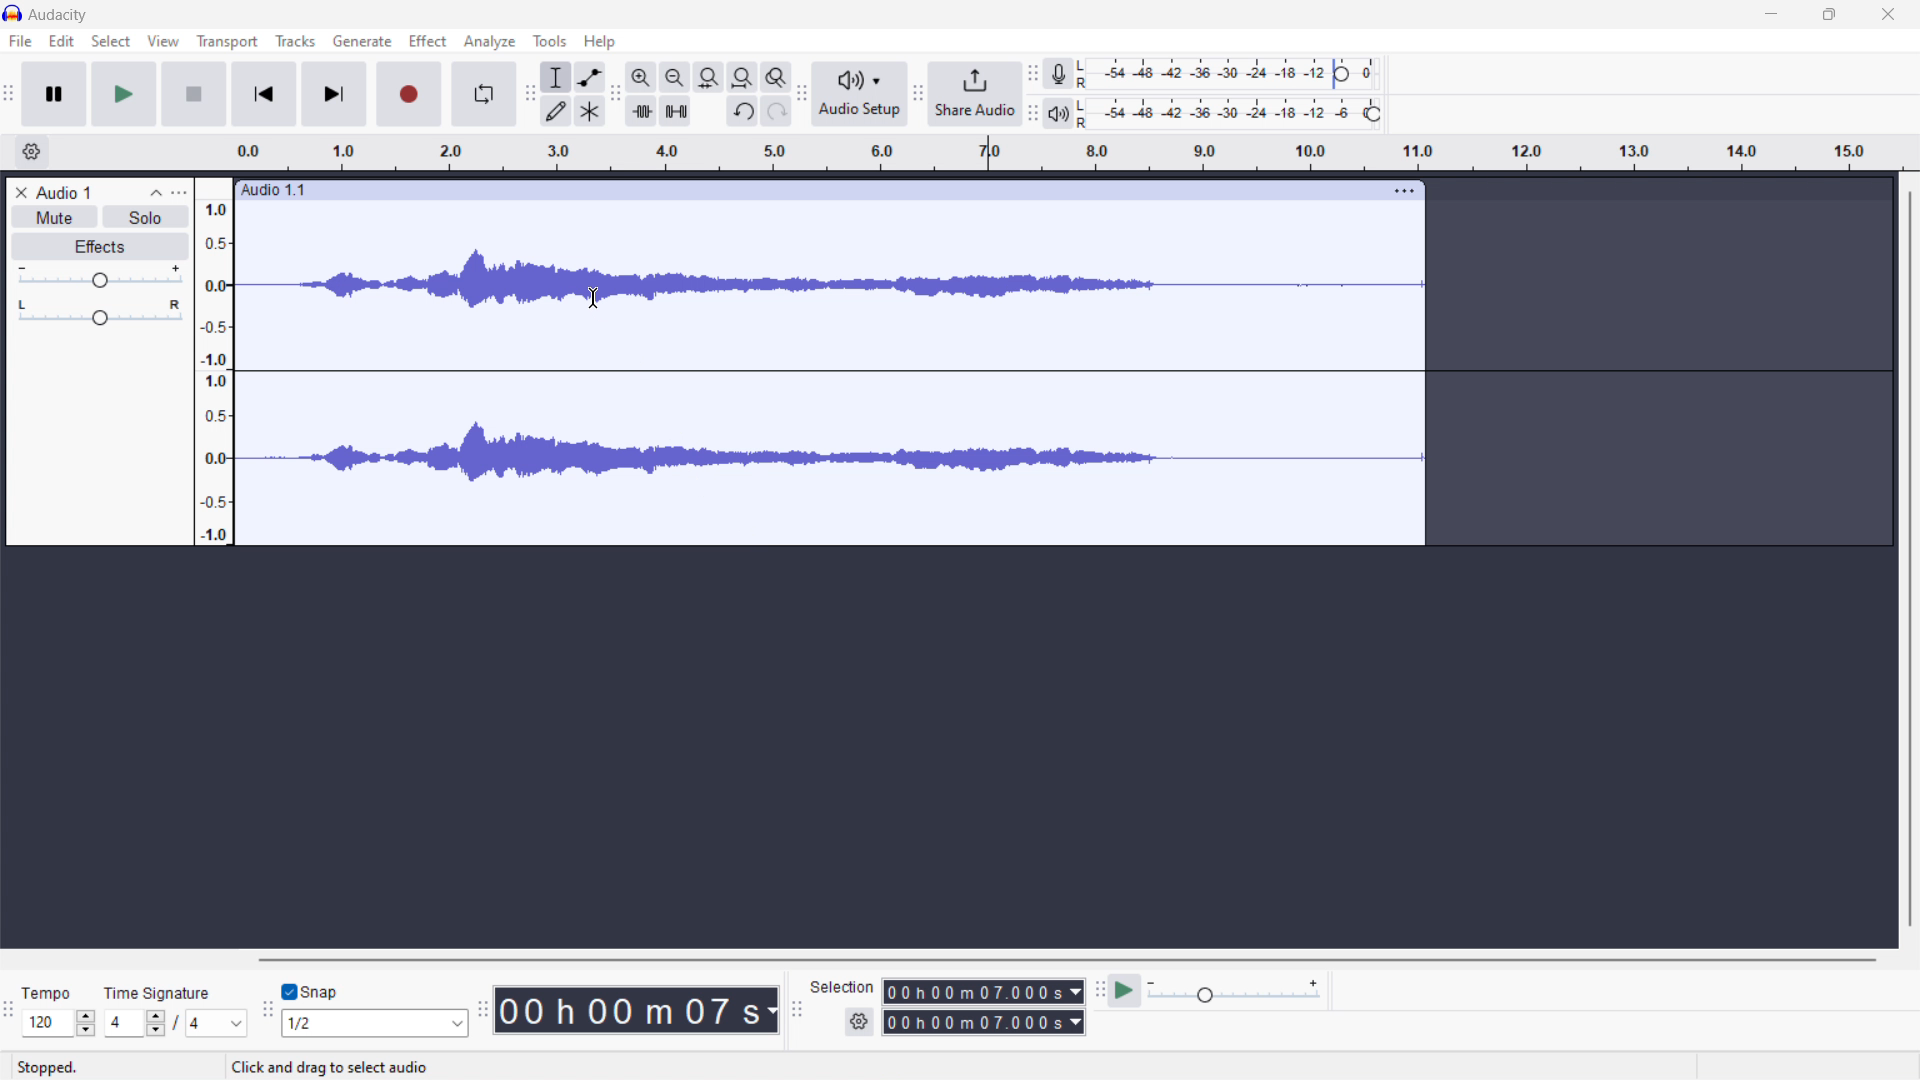 The width and height of the screenshot is (1920, 1080). What do you see at coordinates (557, 112) in the screenshot?
I see `draw tool` at bounding box center [557, 112].